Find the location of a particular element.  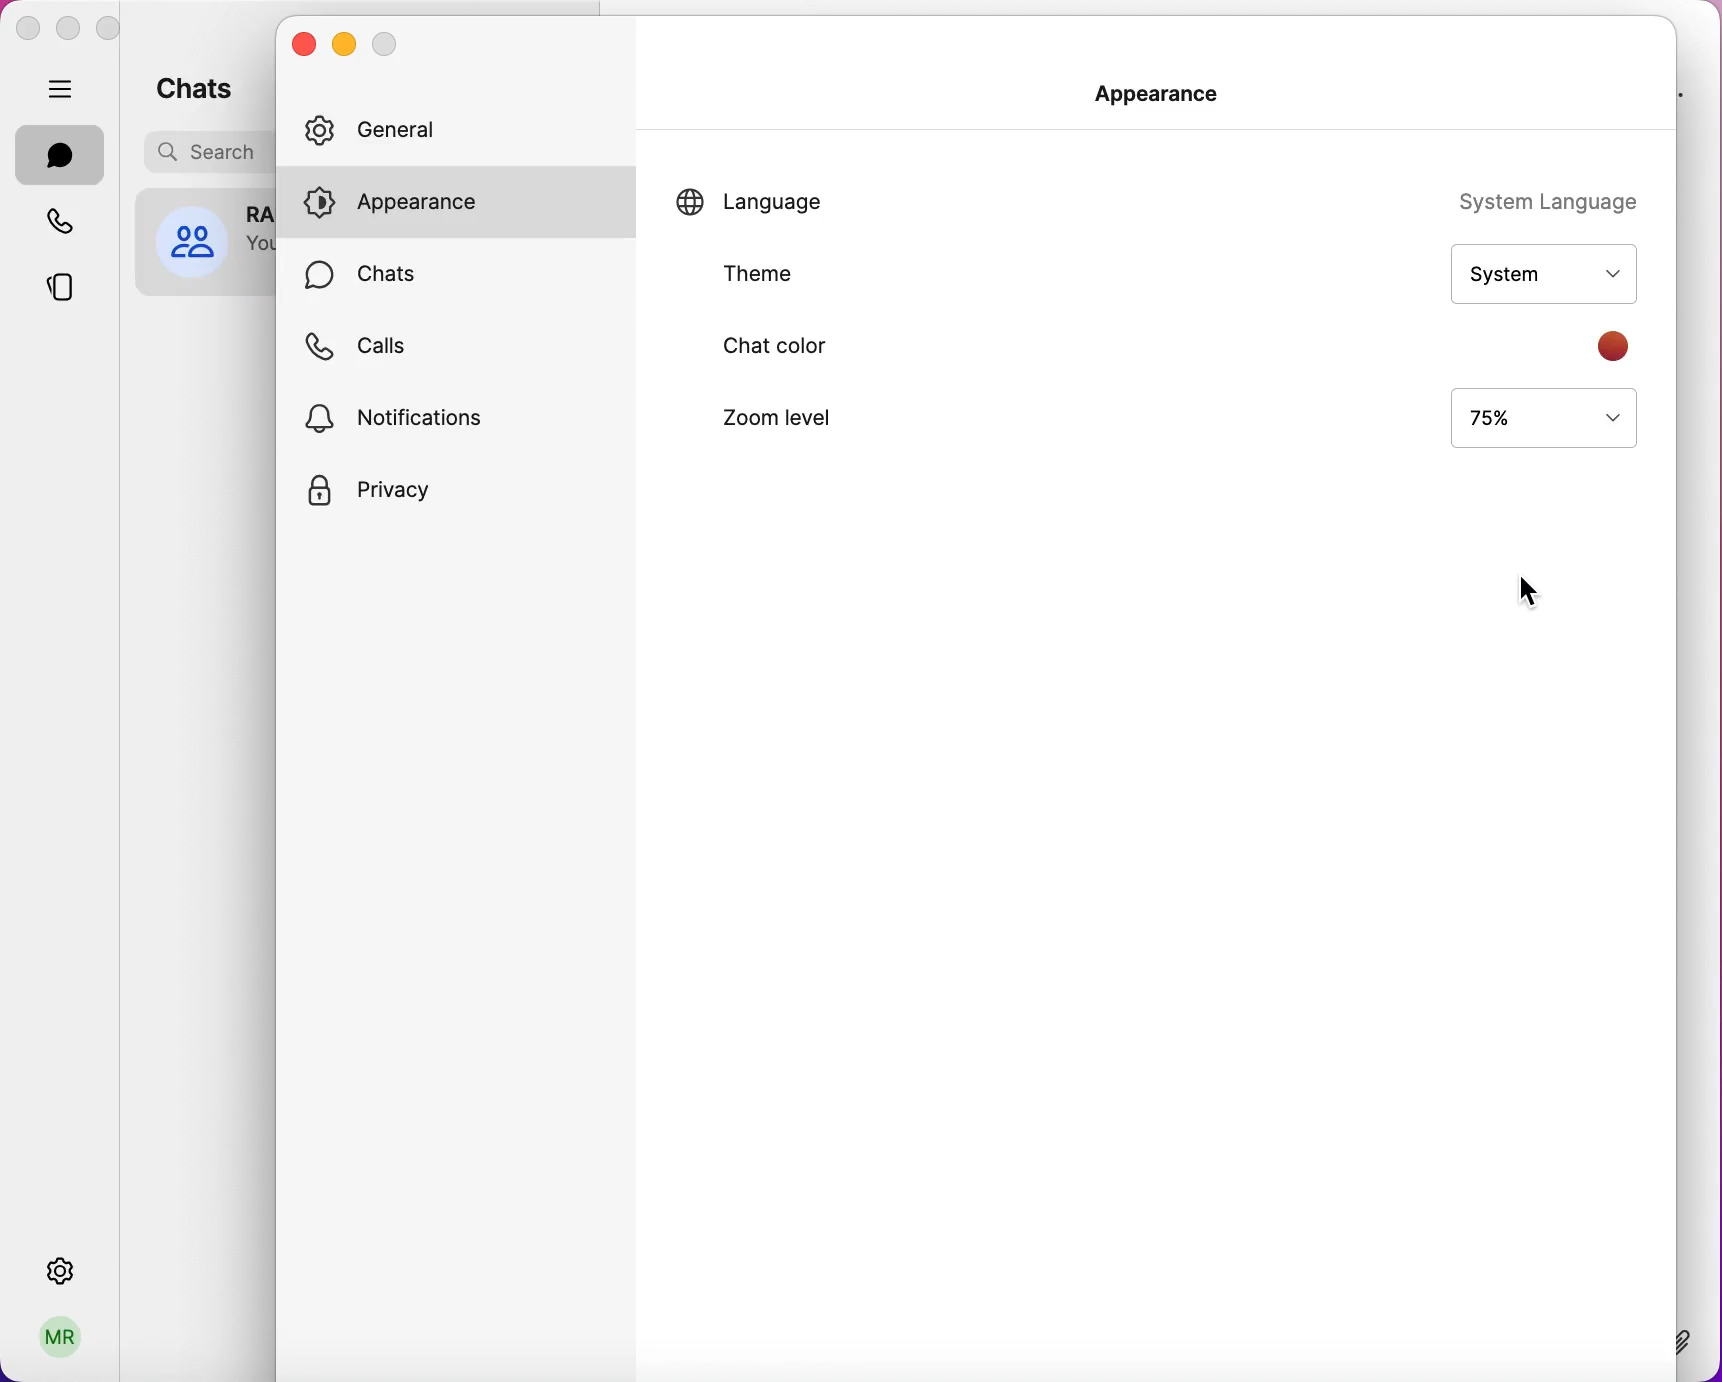

appearance is located at coordinates (446, 202).